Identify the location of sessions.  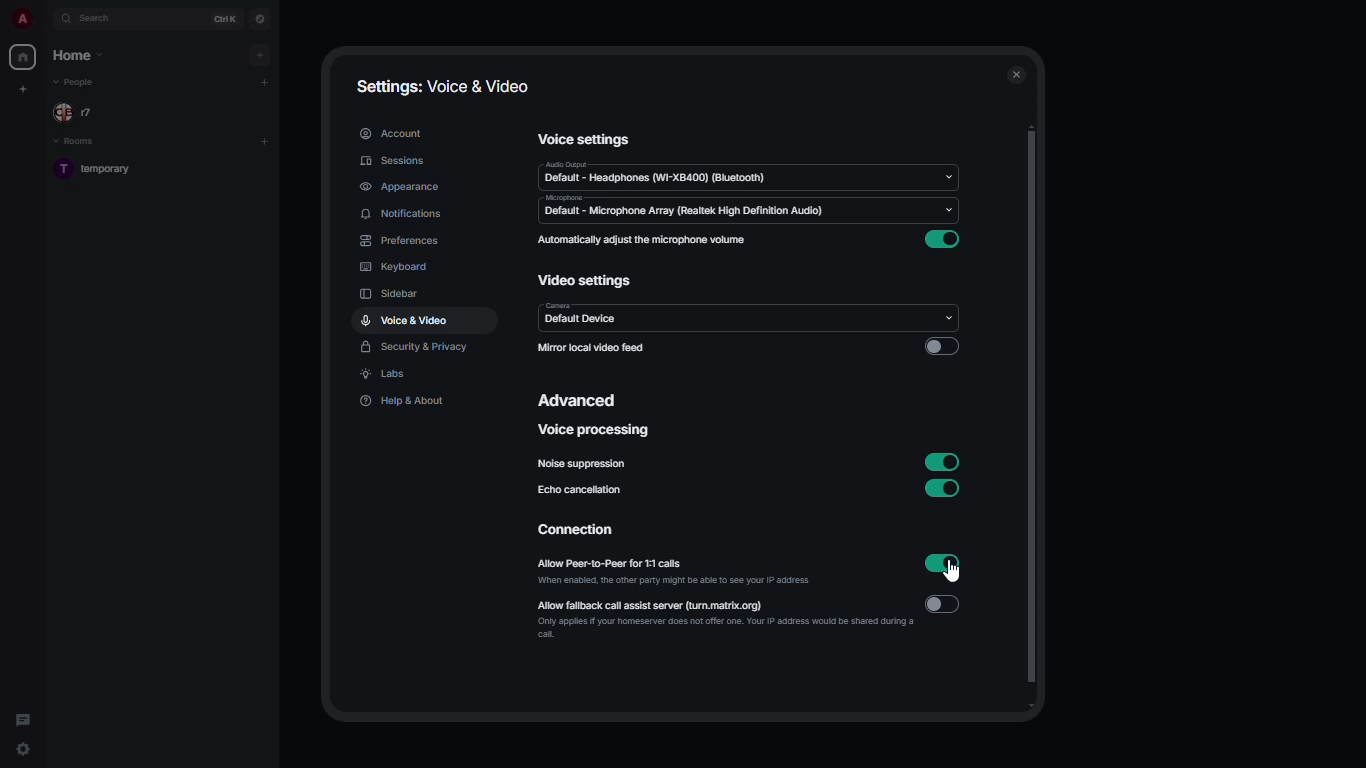
(394, 161).